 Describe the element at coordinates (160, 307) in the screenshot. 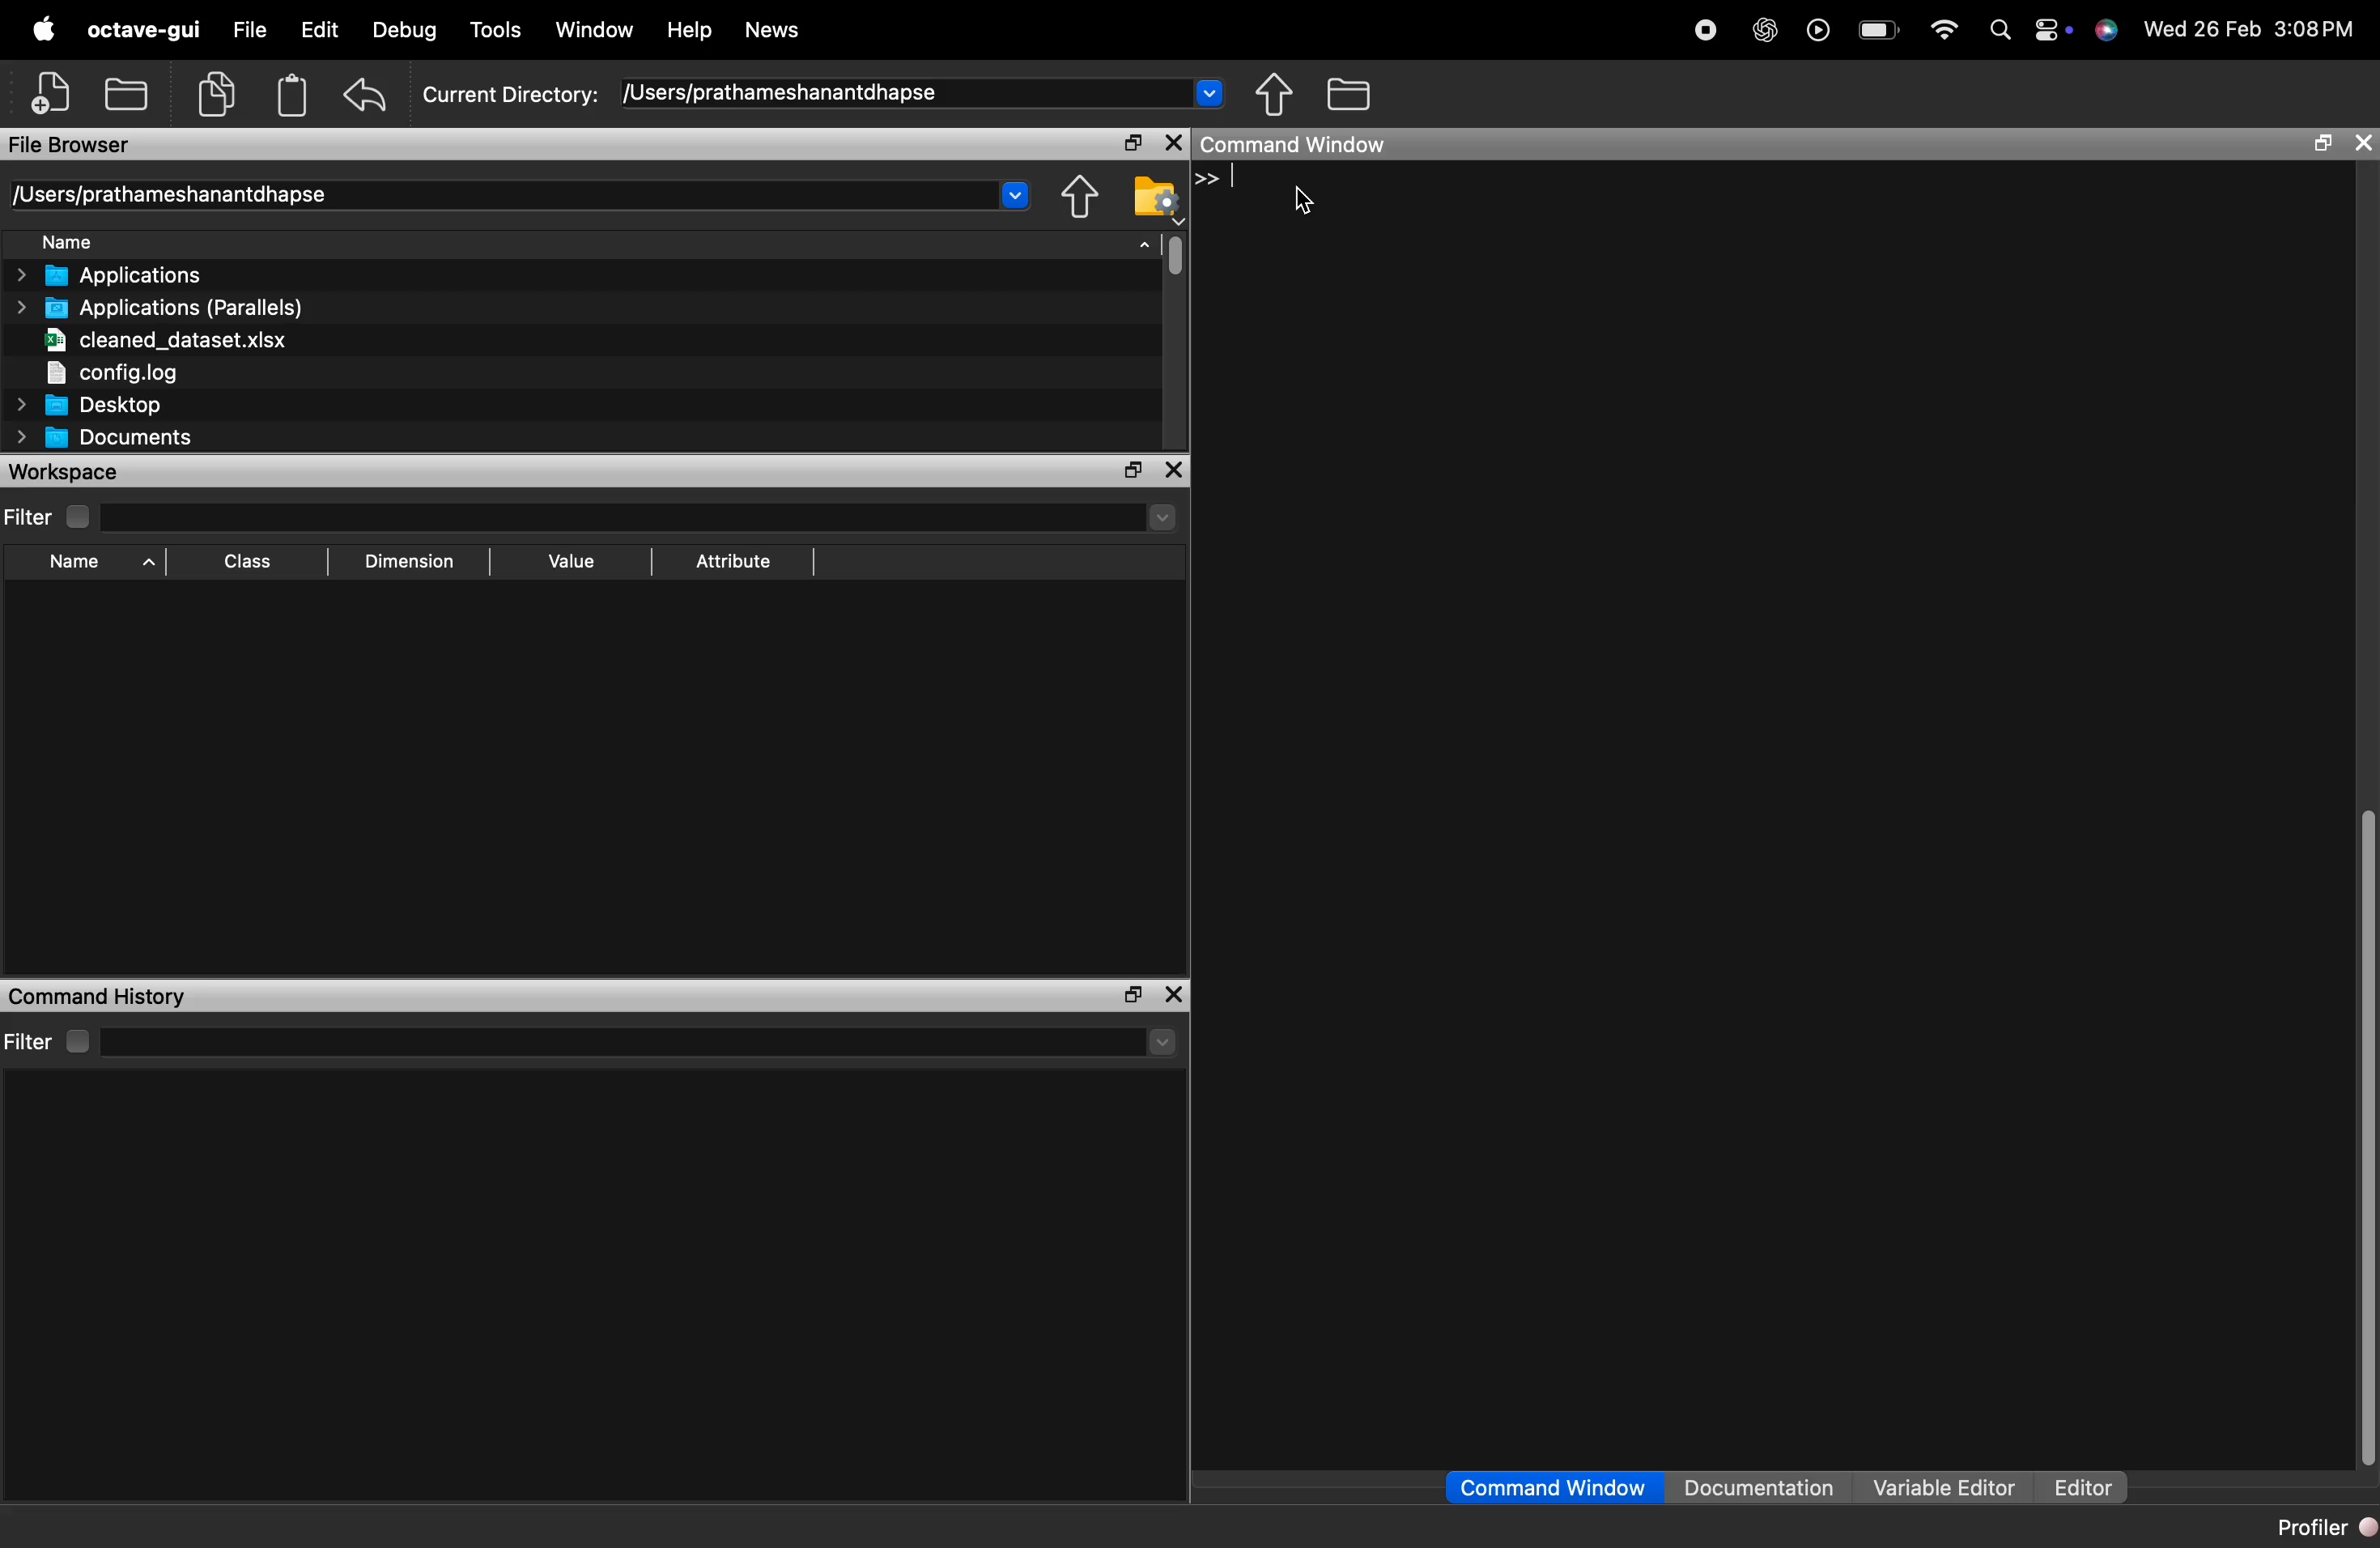

I see `Applications (Parallels)` at that location.